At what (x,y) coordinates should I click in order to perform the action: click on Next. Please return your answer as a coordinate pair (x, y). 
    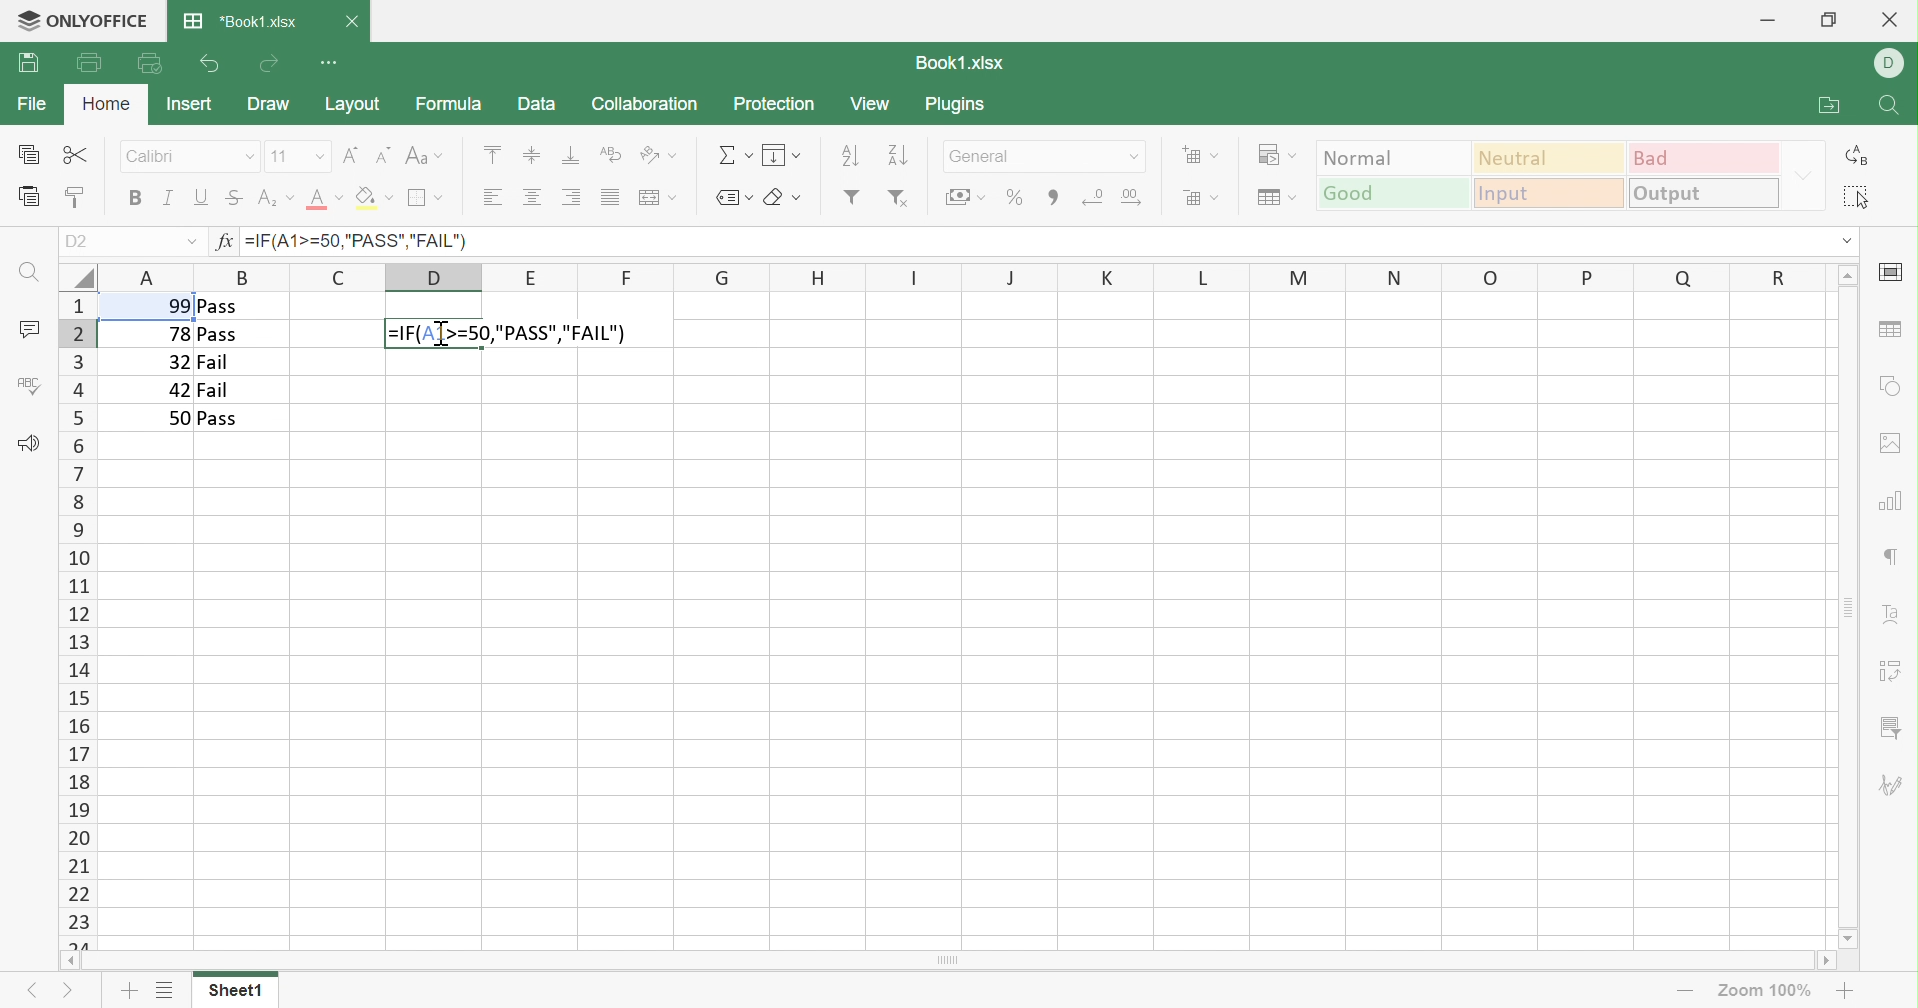
    Looking at the image, I should click on (31, 991).